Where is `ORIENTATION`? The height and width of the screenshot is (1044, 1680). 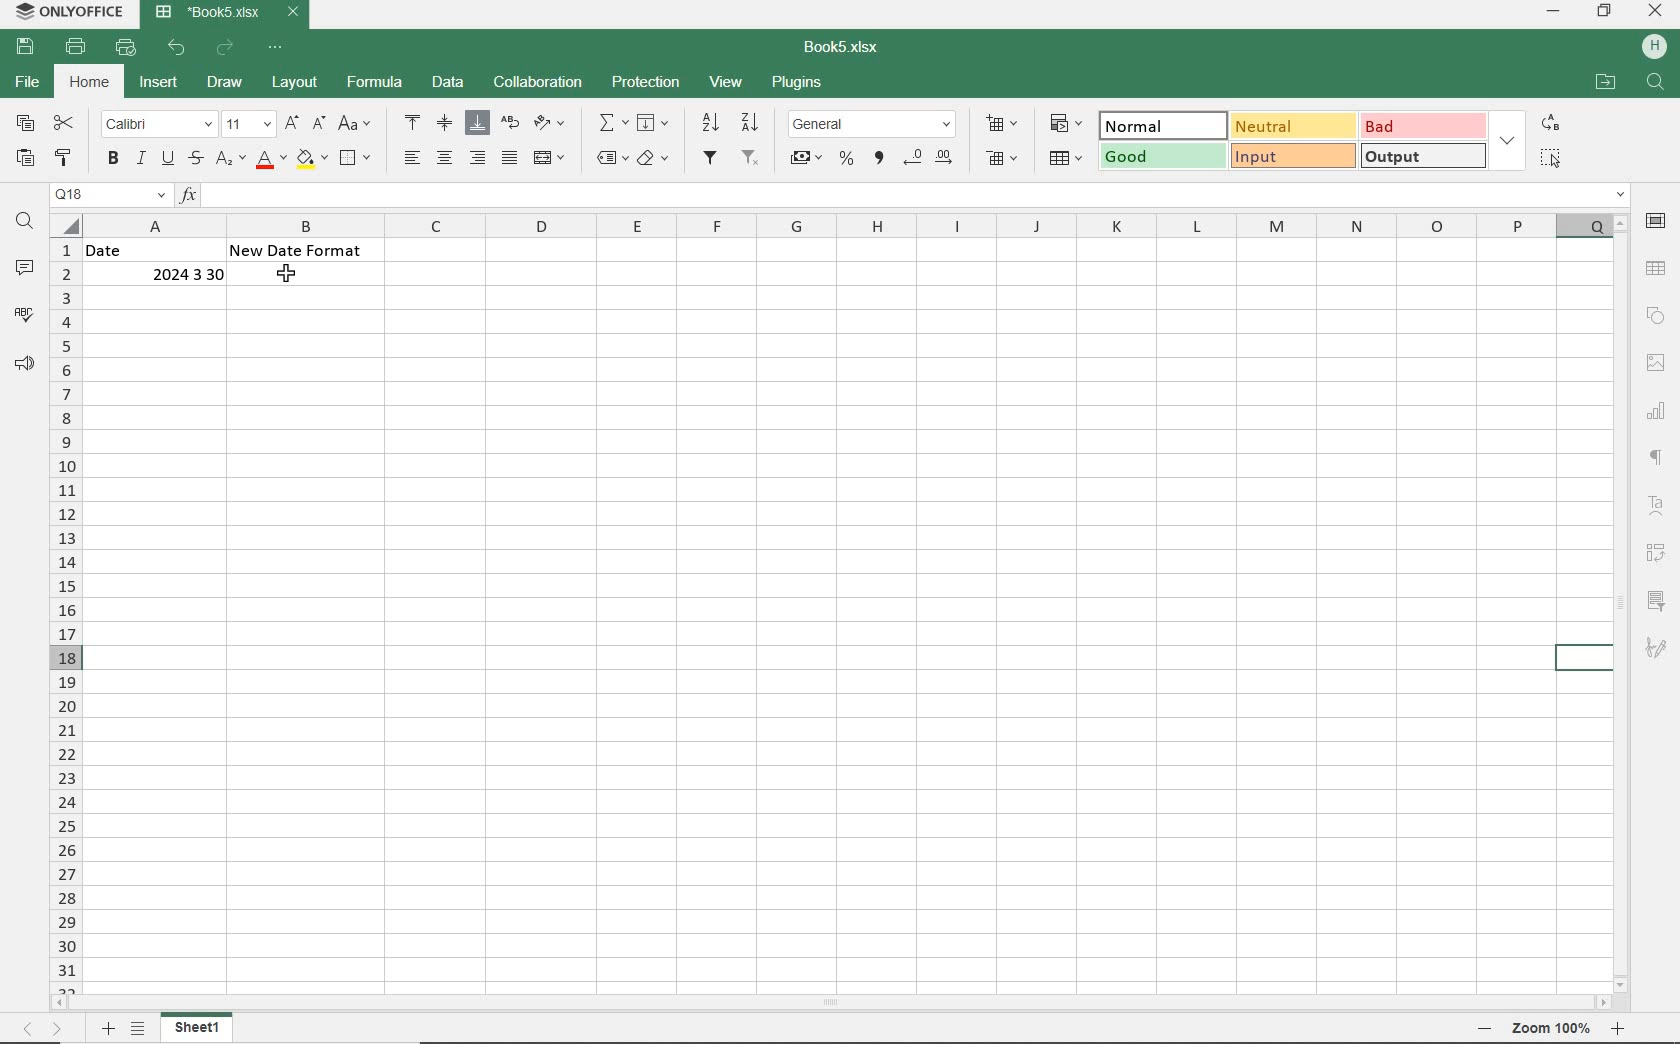
ORIENTATION is located at coordinates (552, 122).